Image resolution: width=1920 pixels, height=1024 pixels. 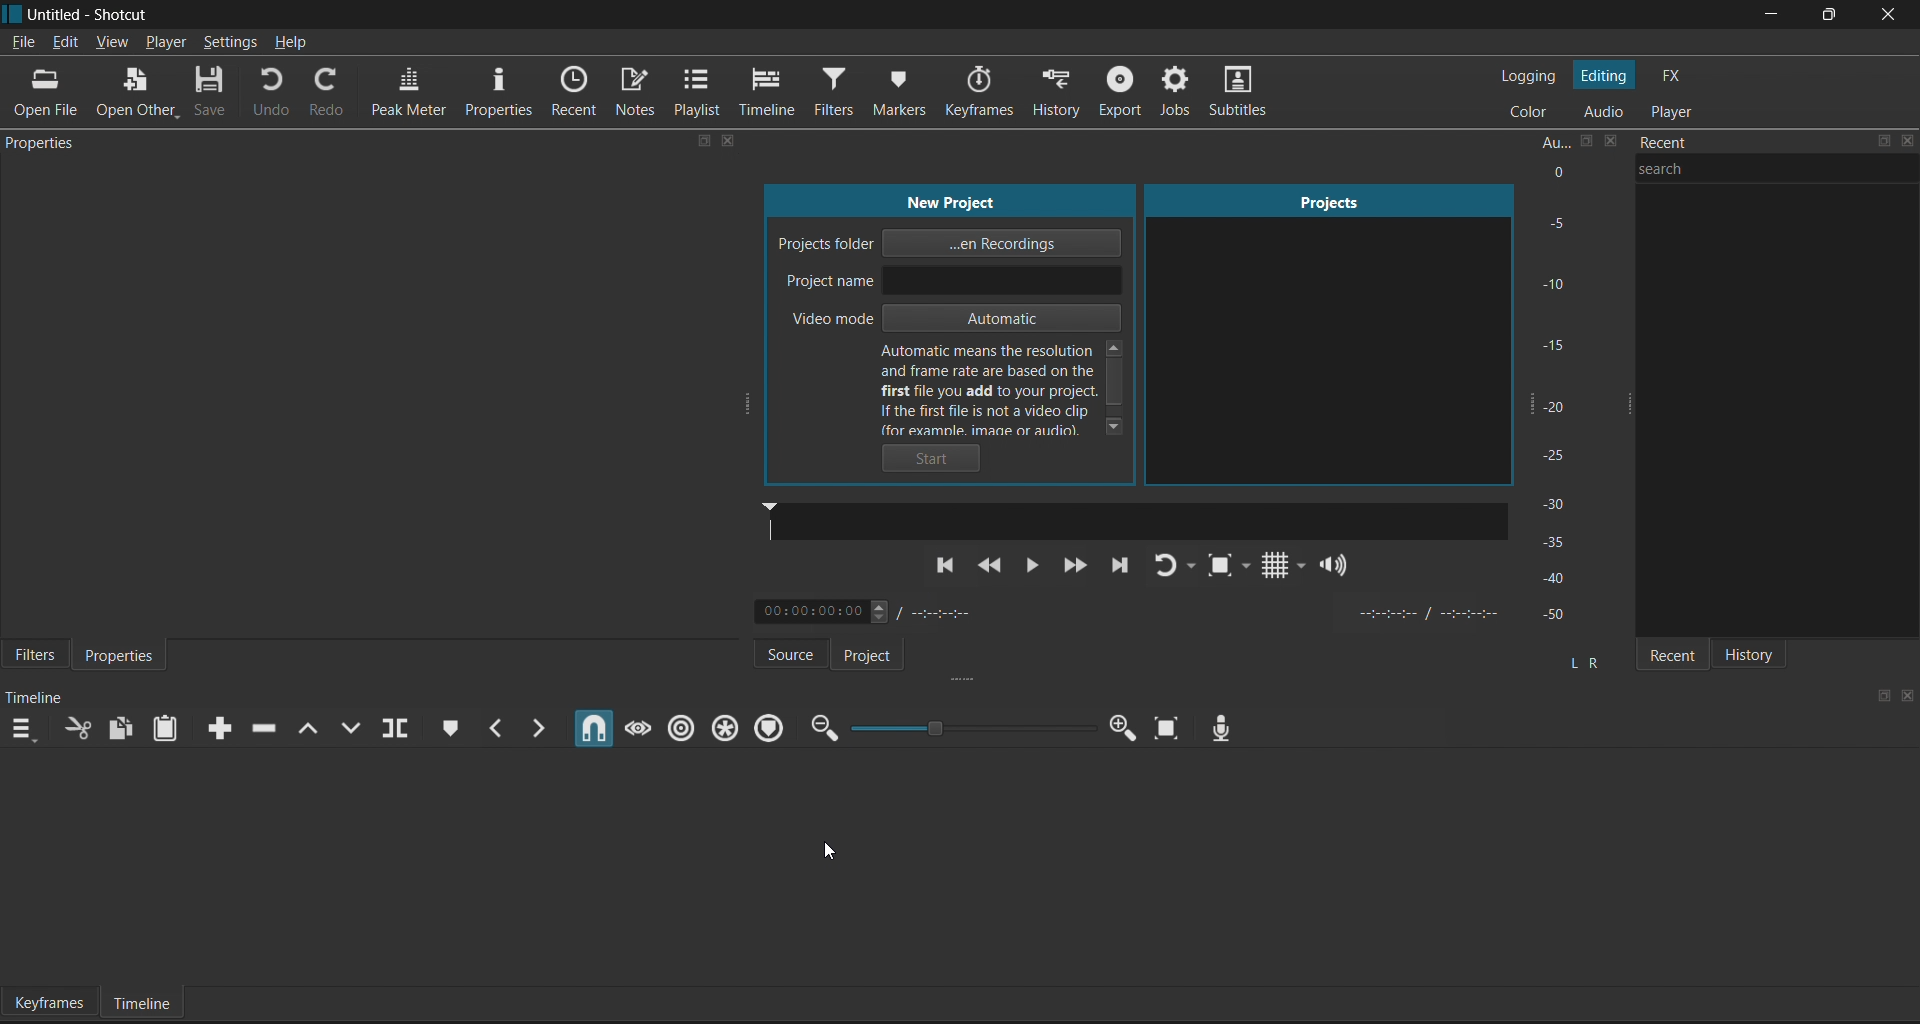 What do you see at coordinates (1134, 520) in the screenshot?
I see `Sound bar` at bounding box center [1134, 520].